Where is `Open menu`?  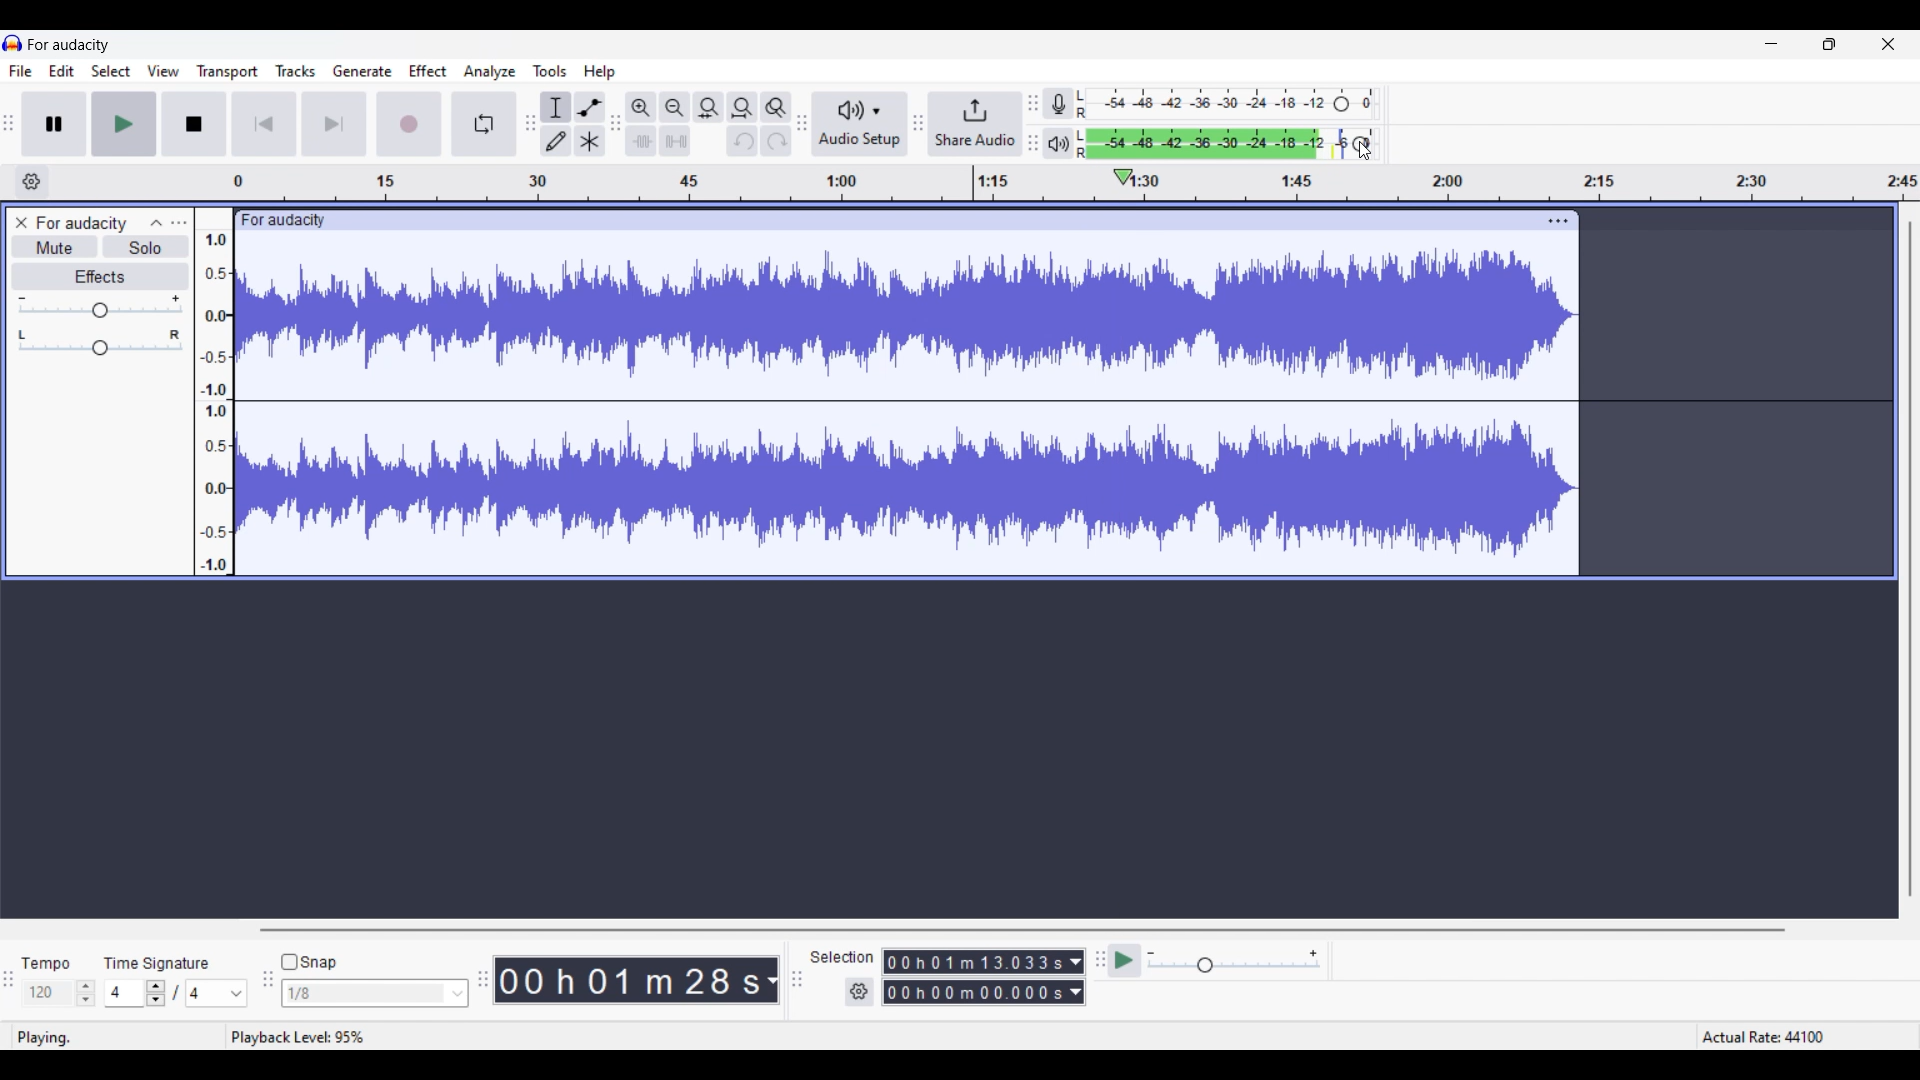 Open menu is located at coordinates (179, 223).